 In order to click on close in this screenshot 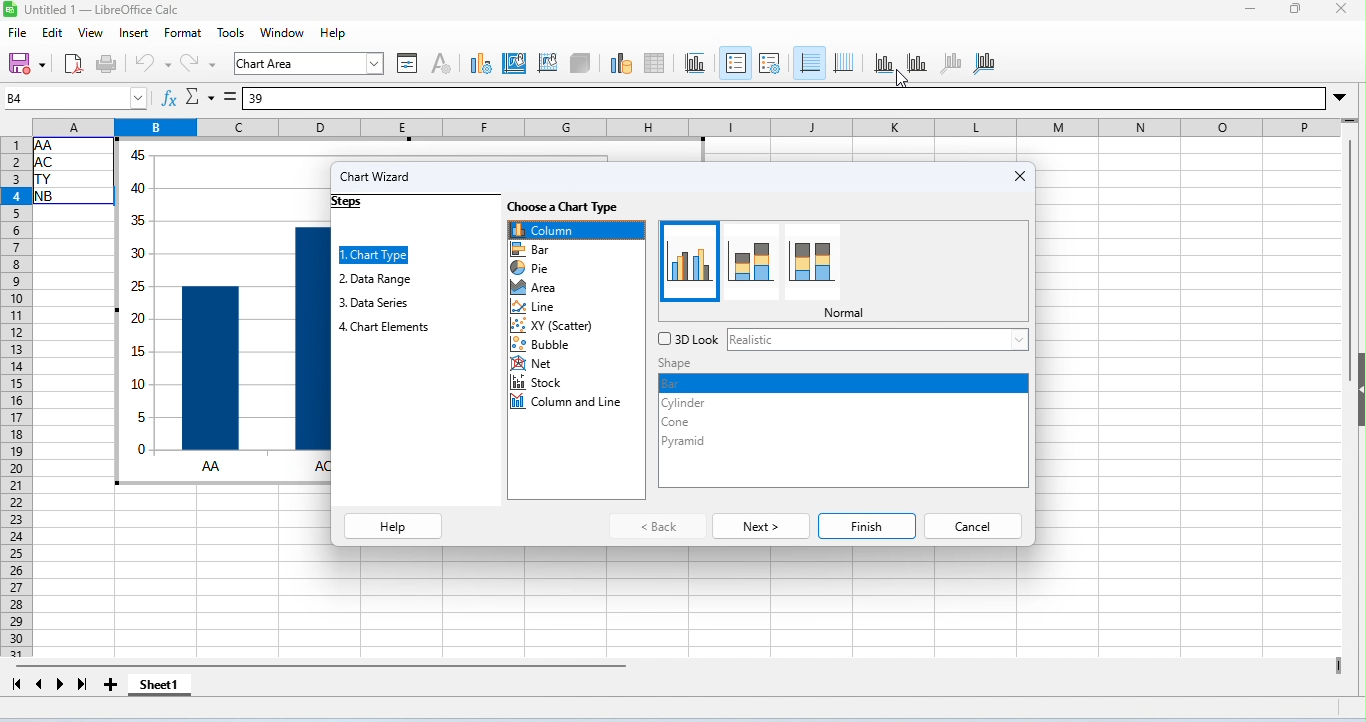, I will do `click(1015, 175)`.